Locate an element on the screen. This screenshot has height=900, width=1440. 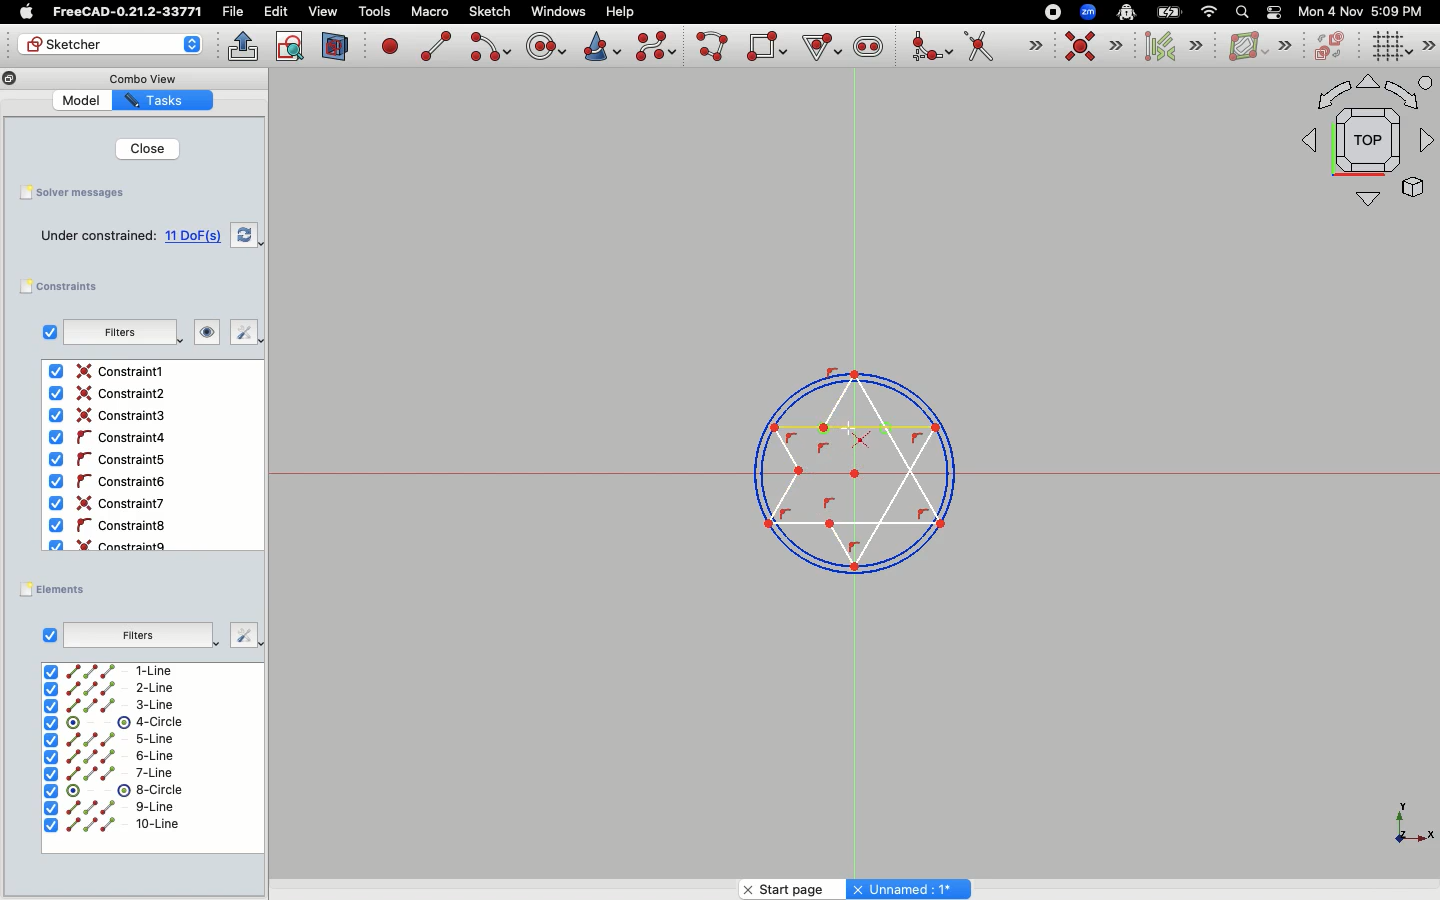
Combo View is located at coordinates (139, 78).